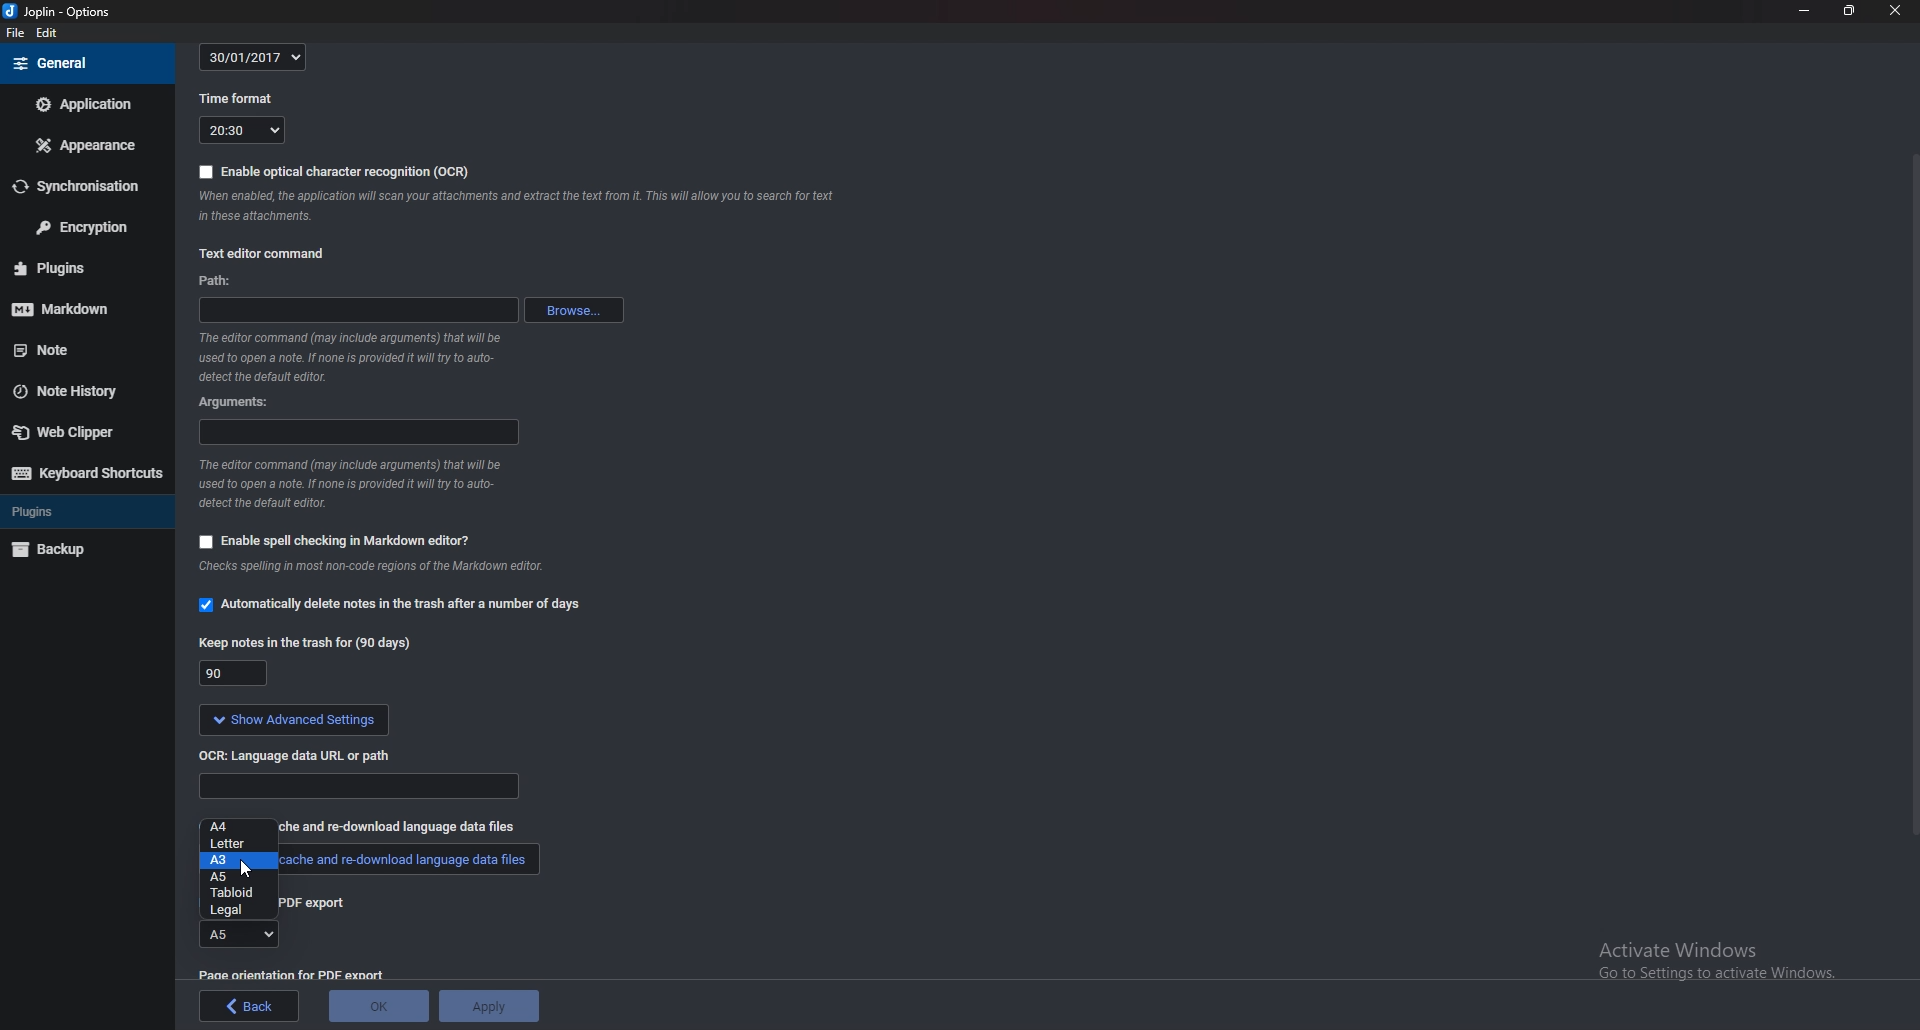 This screenshot has width=1920, height=1030. Describe the element at coordinates (352, 358) in the screenshot. I see `info on editor command` at that location.